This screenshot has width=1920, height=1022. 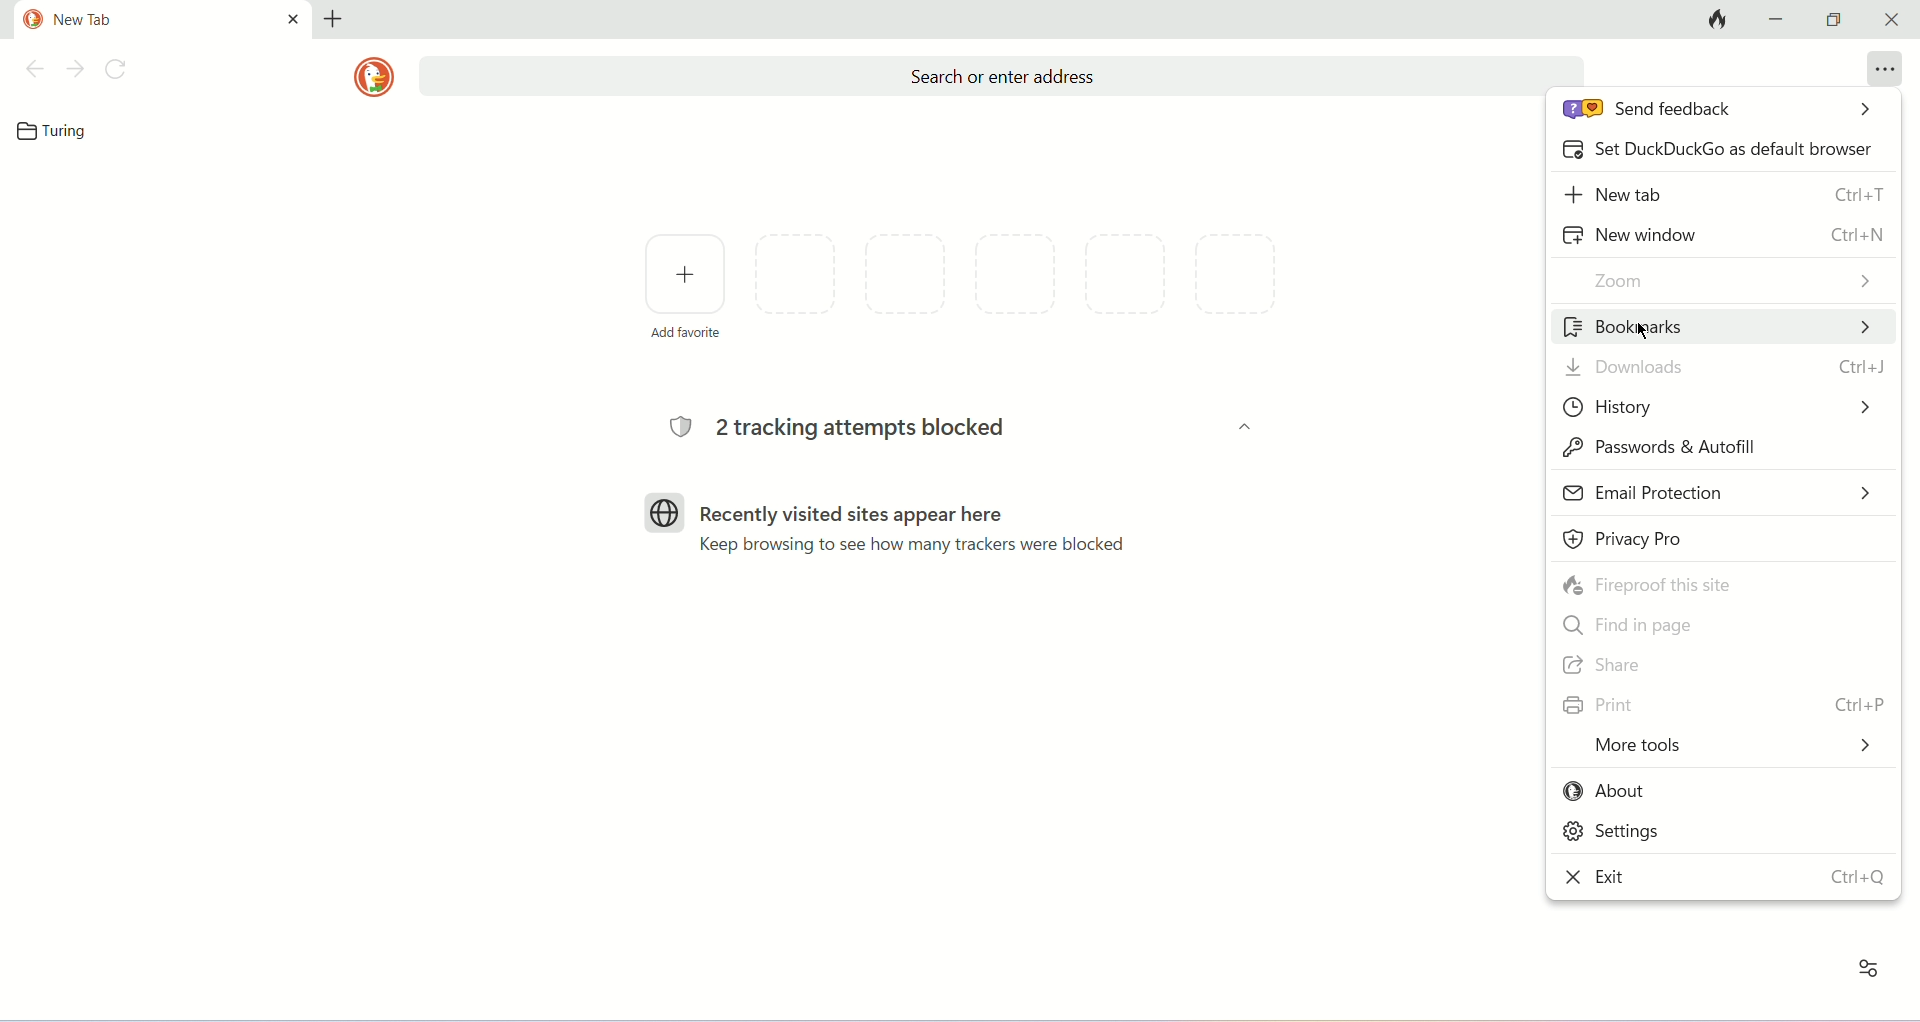 What do you see at coordinates (1723, 445) in the screenshot?
I see `password and autofill` at bounding box center [1723, 445].